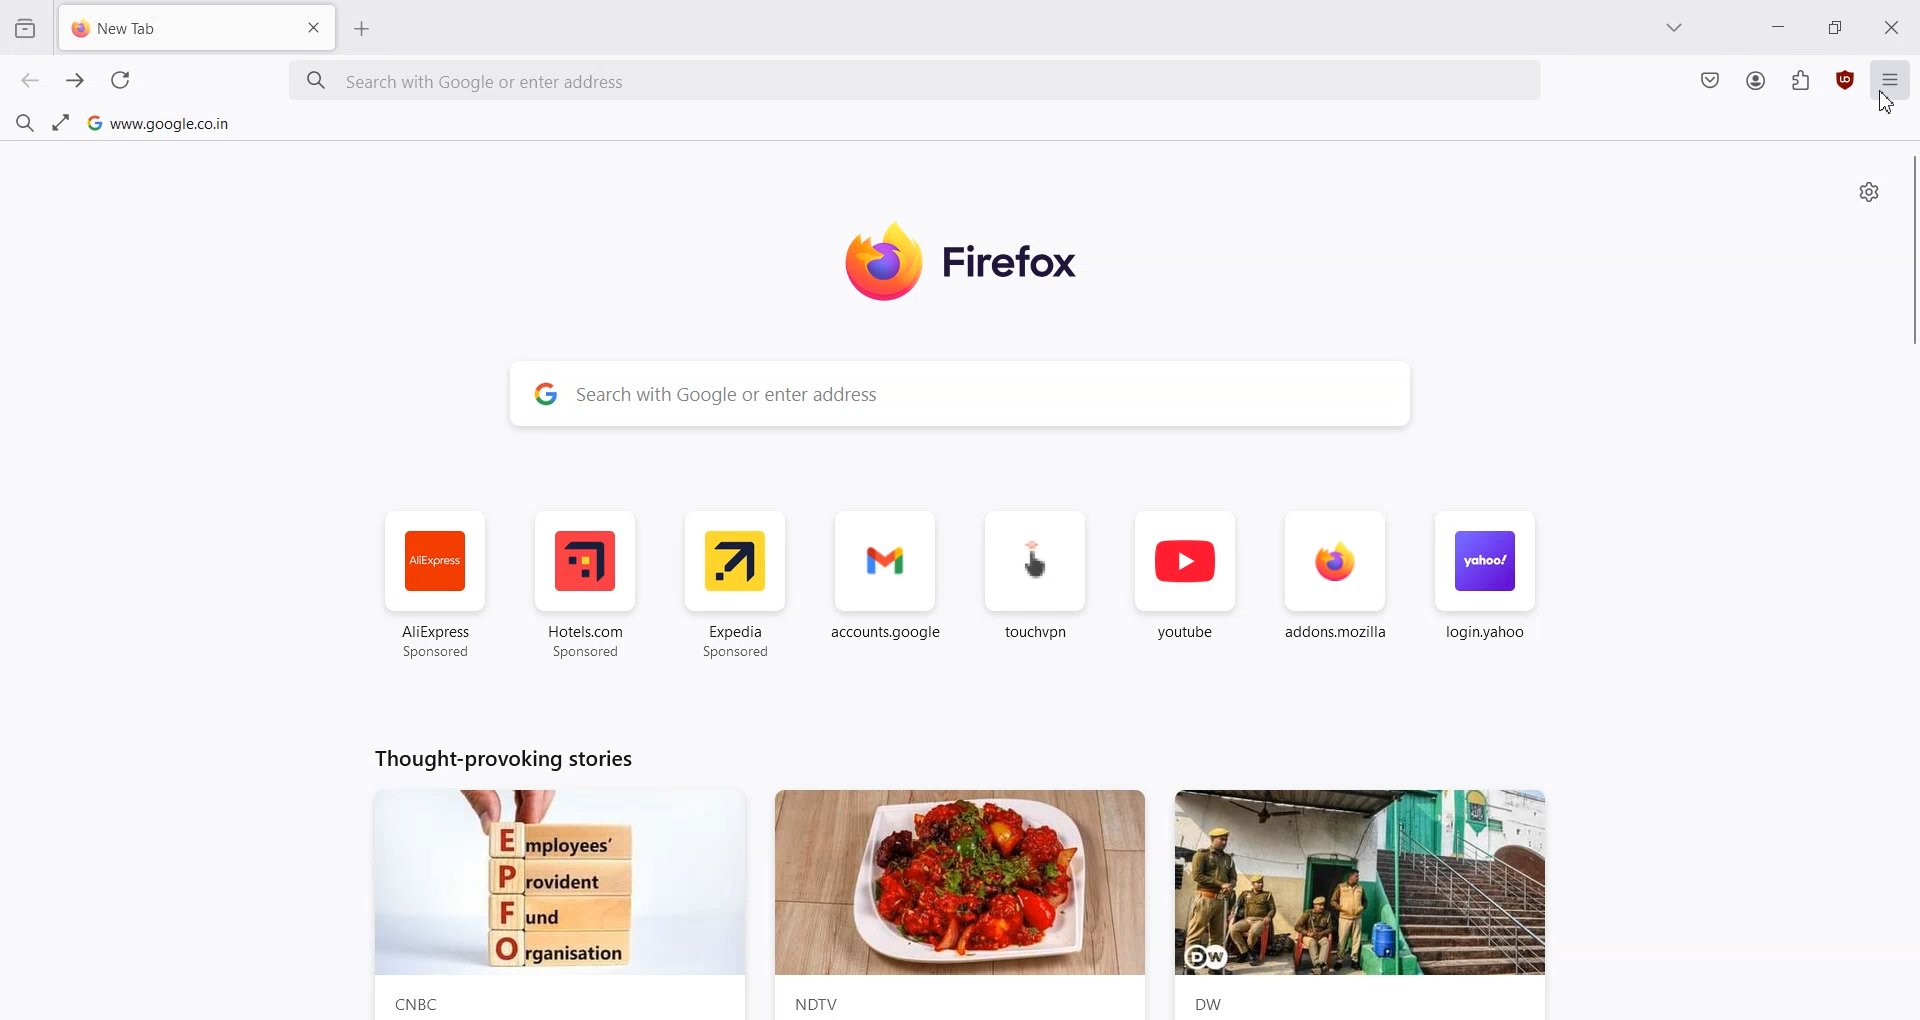 The image size is (1920, 1020). What do you see at coordinates (1778, 25) in the screenshot?
I see `Minimize` at bounding box center [1778, 25].